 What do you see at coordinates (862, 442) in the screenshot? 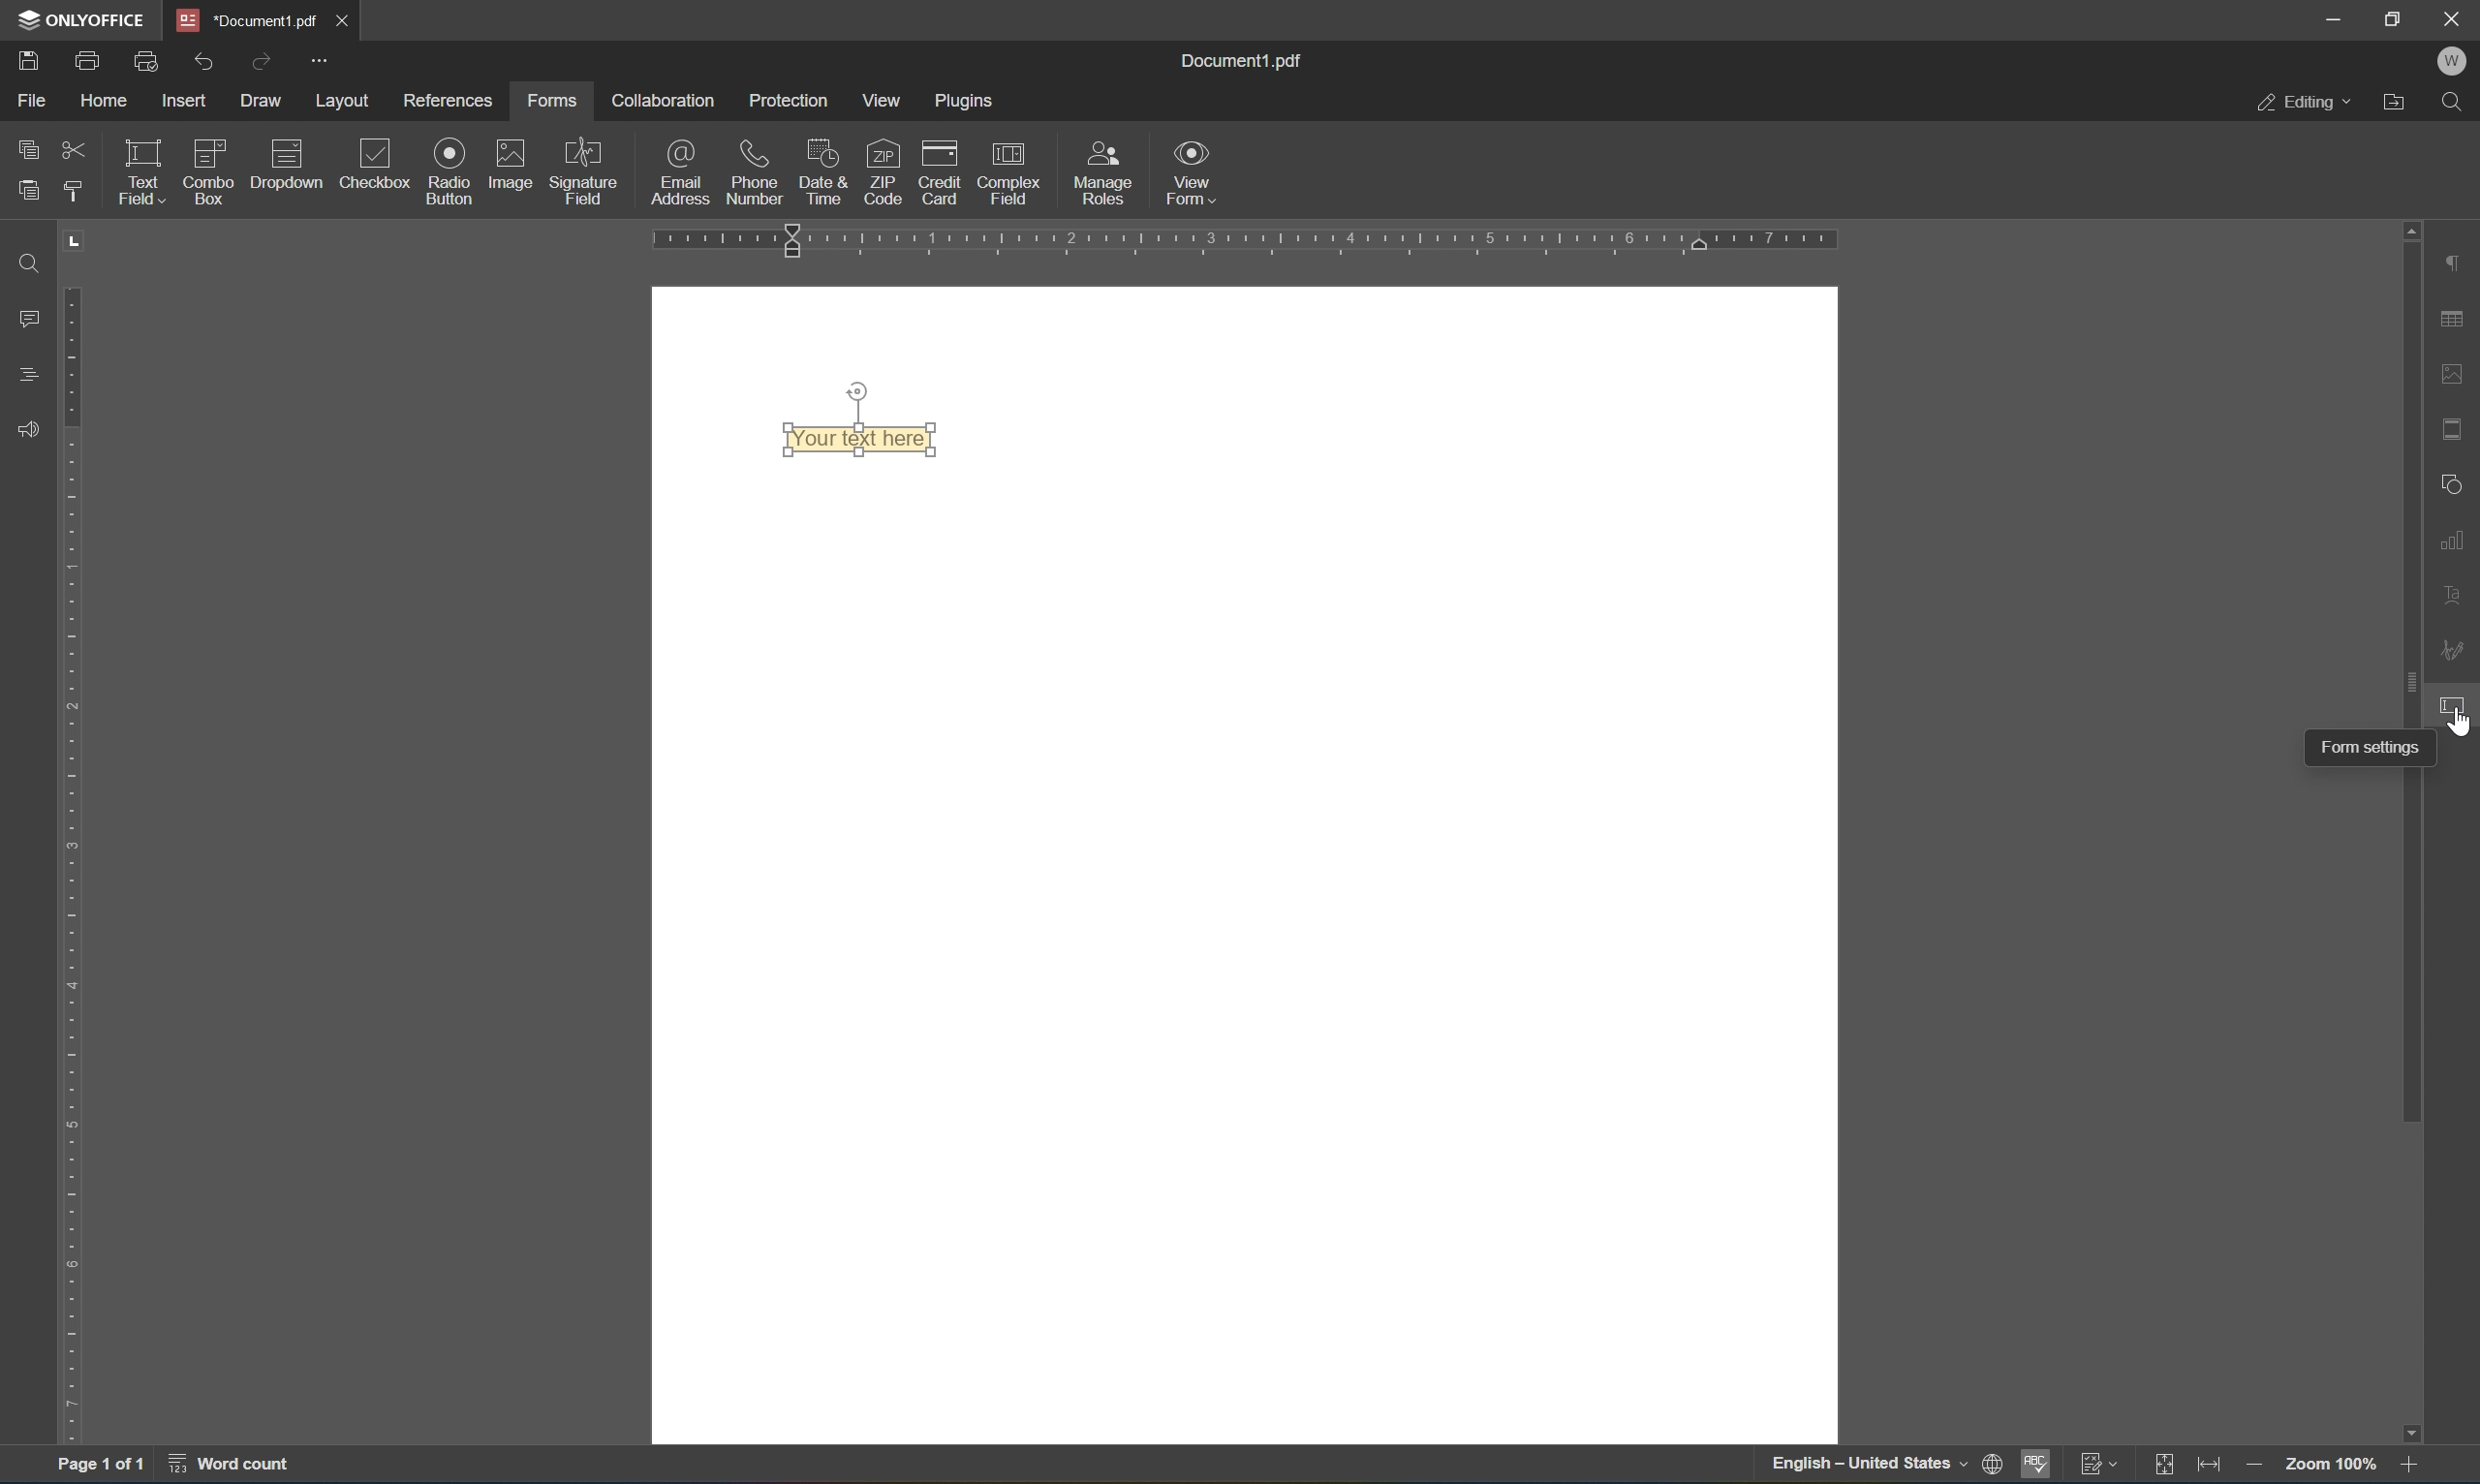
I see `your text here` at bounding box center [862, 442].